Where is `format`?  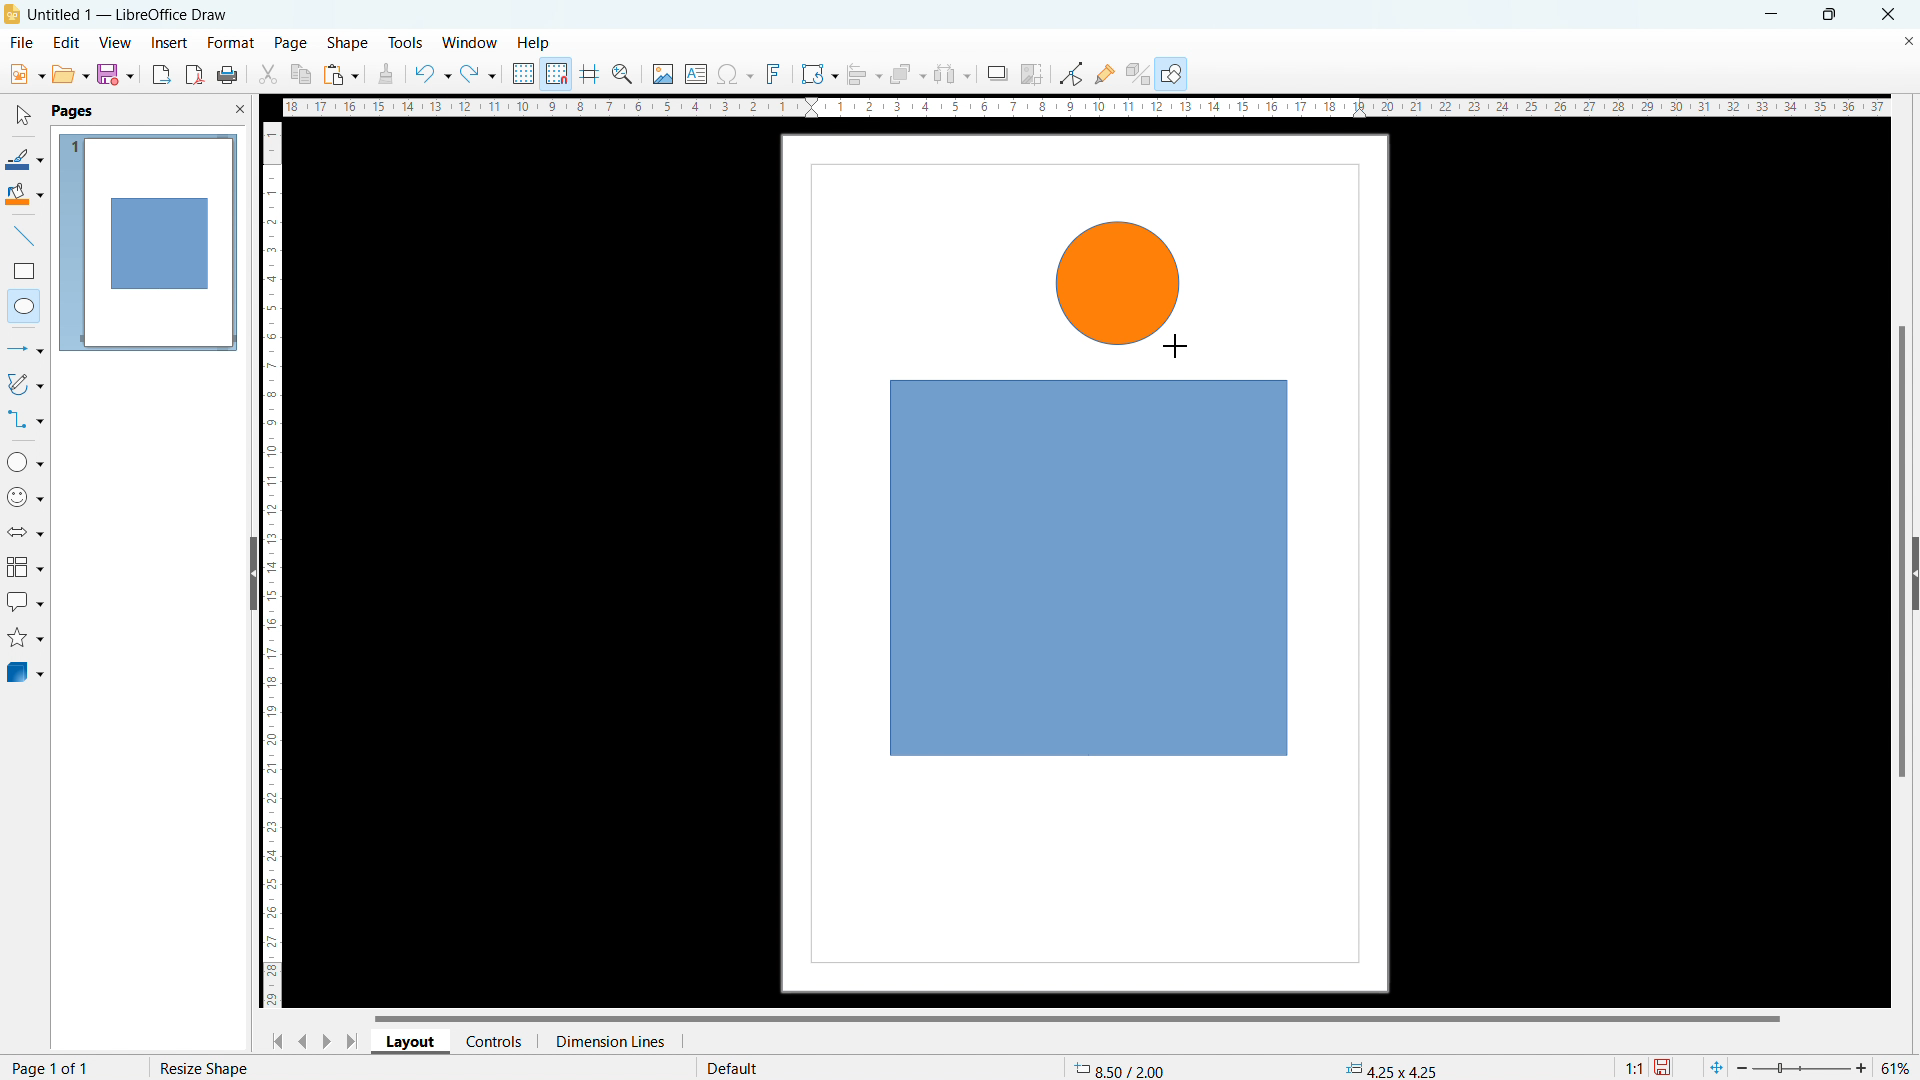
format is located at coordinates (229, 44).